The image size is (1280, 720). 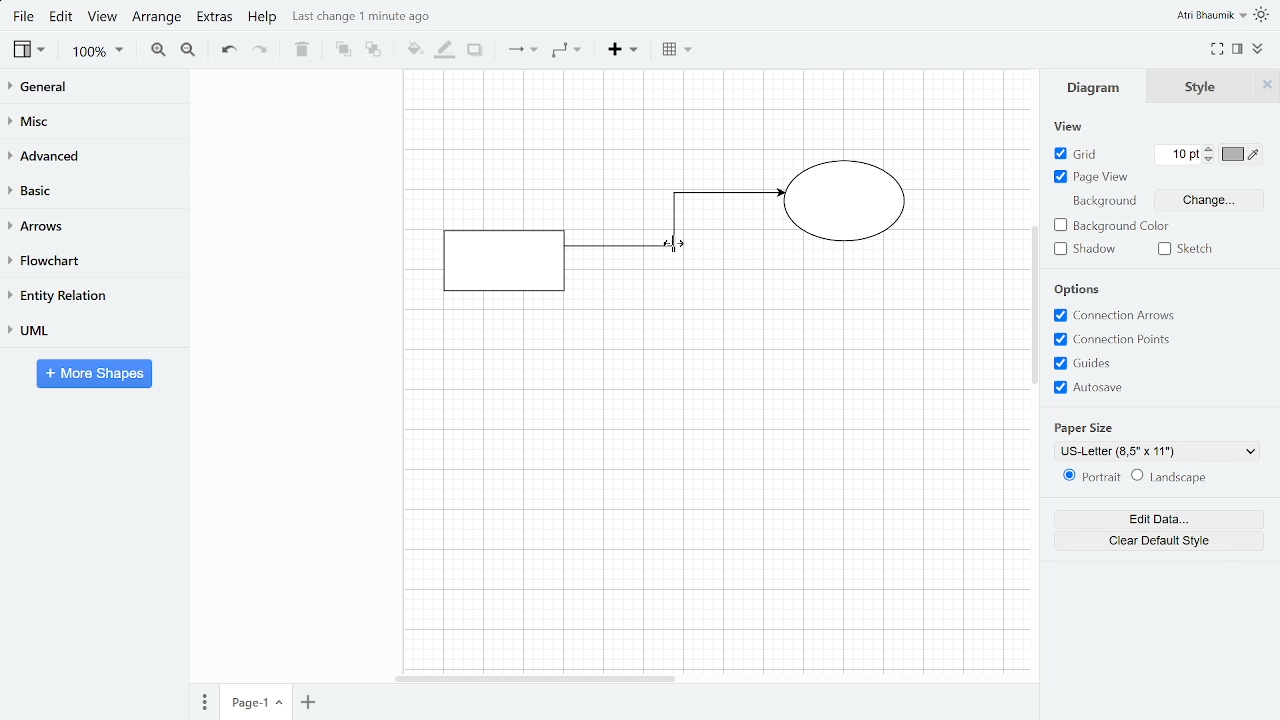 I want to click on To front, so click(x=344, y=50).